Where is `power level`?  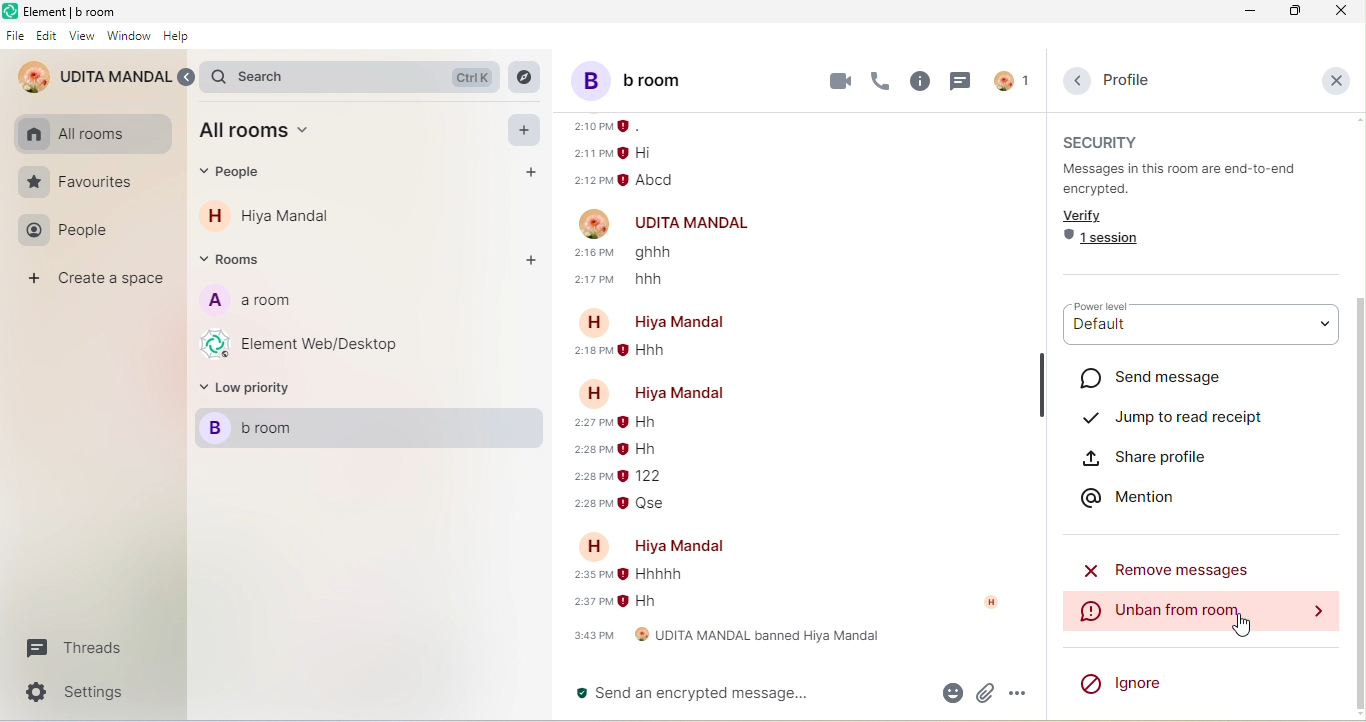 power level is located at coordinates (1110, 308).